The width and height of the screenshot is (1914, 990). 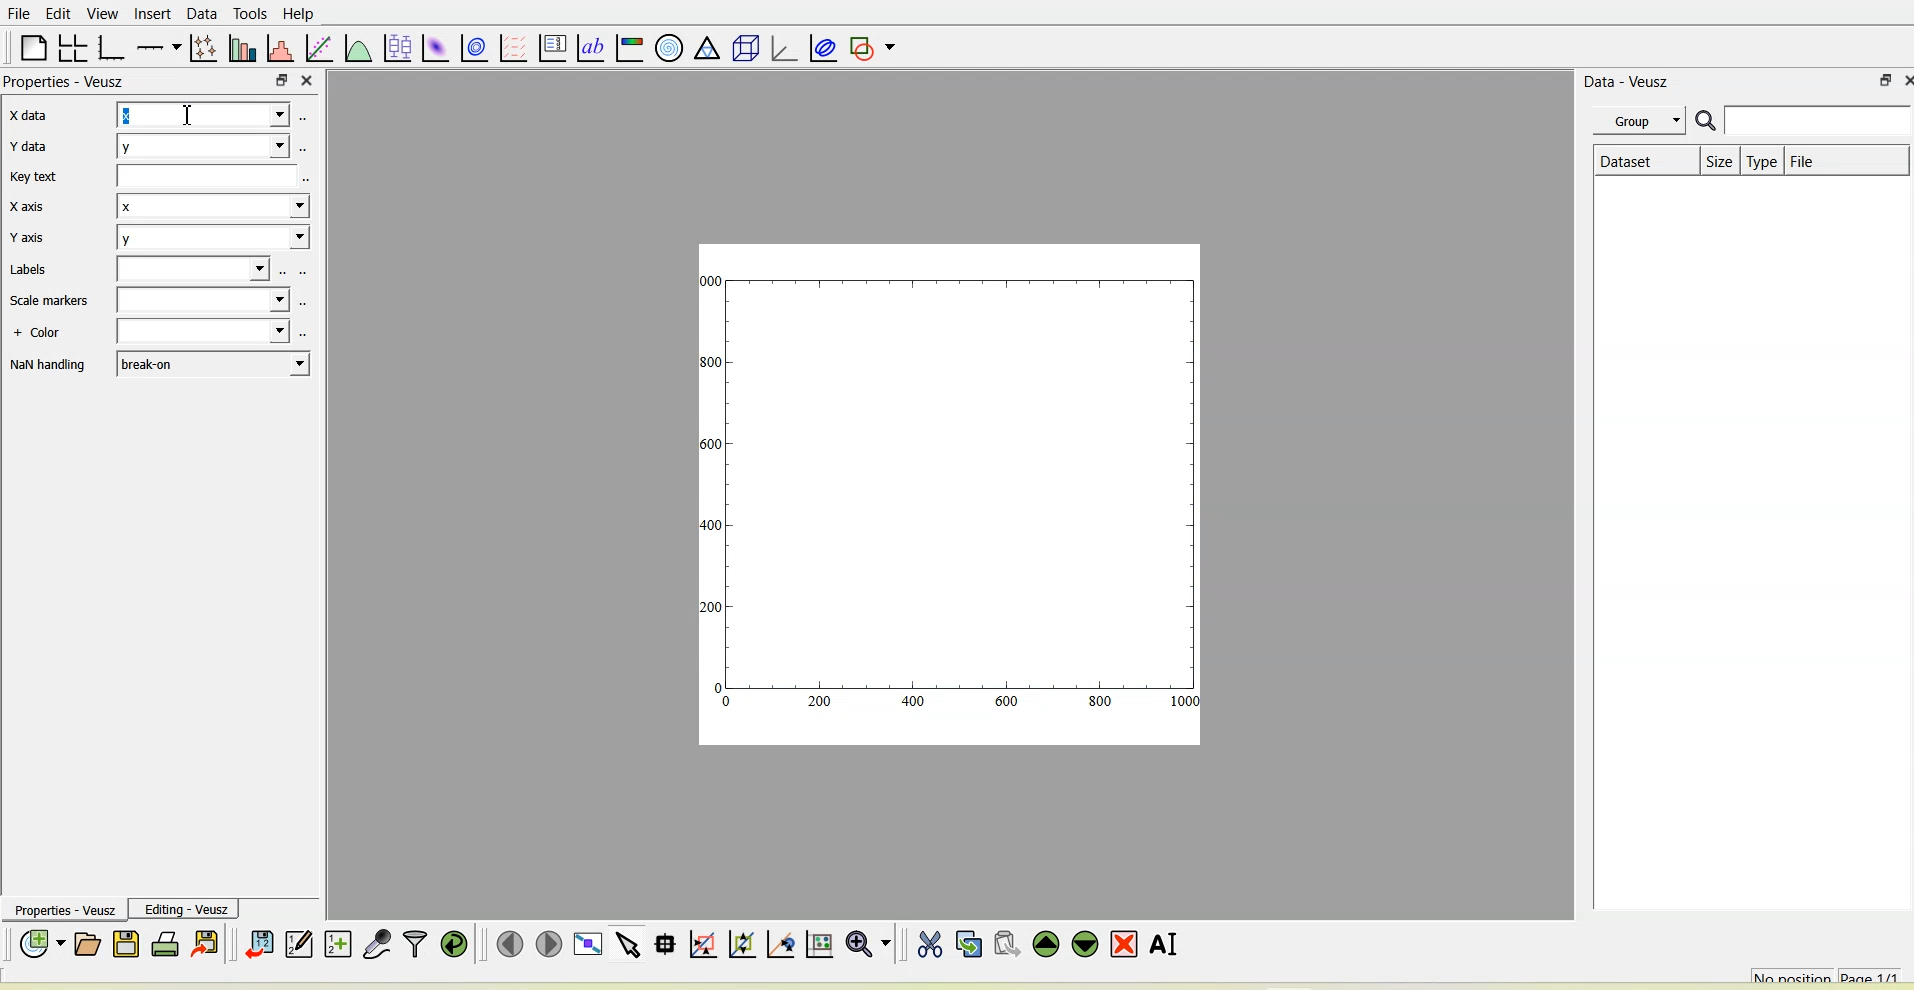 I want to click on Page 1/1, so click(x=1877, y=975).